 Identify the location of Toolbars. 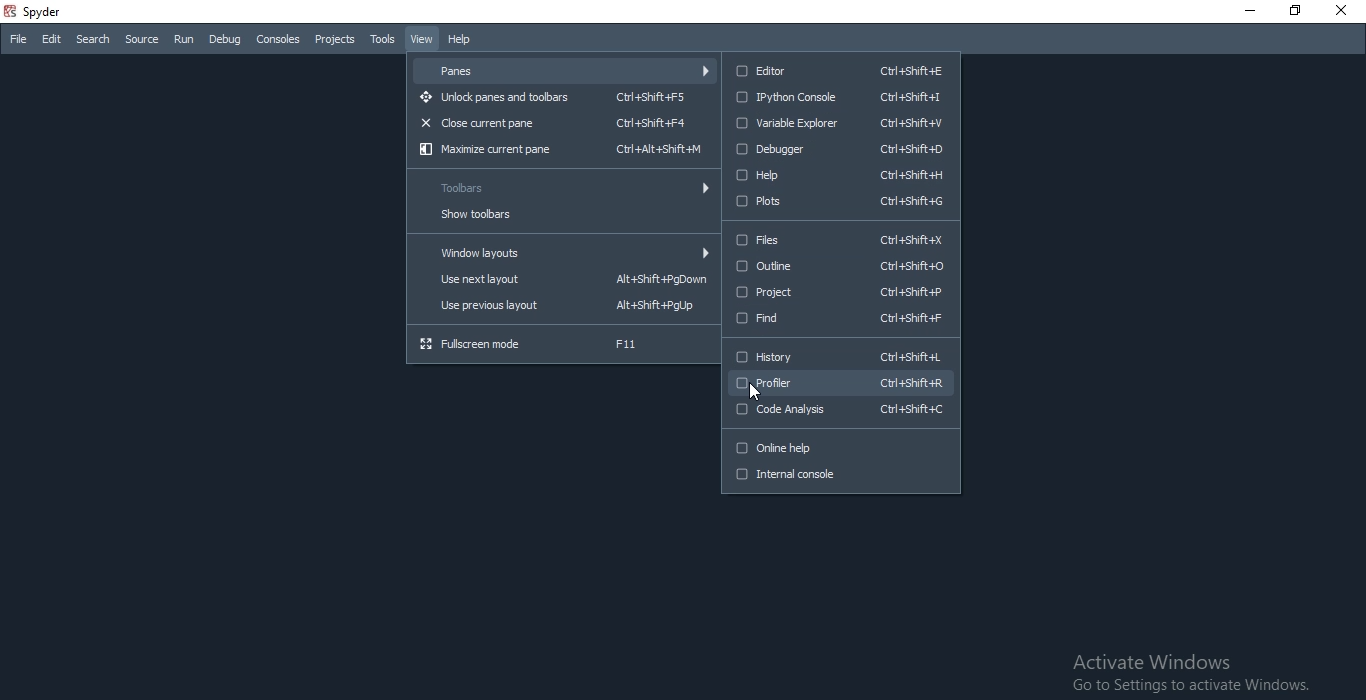
(561, 186).